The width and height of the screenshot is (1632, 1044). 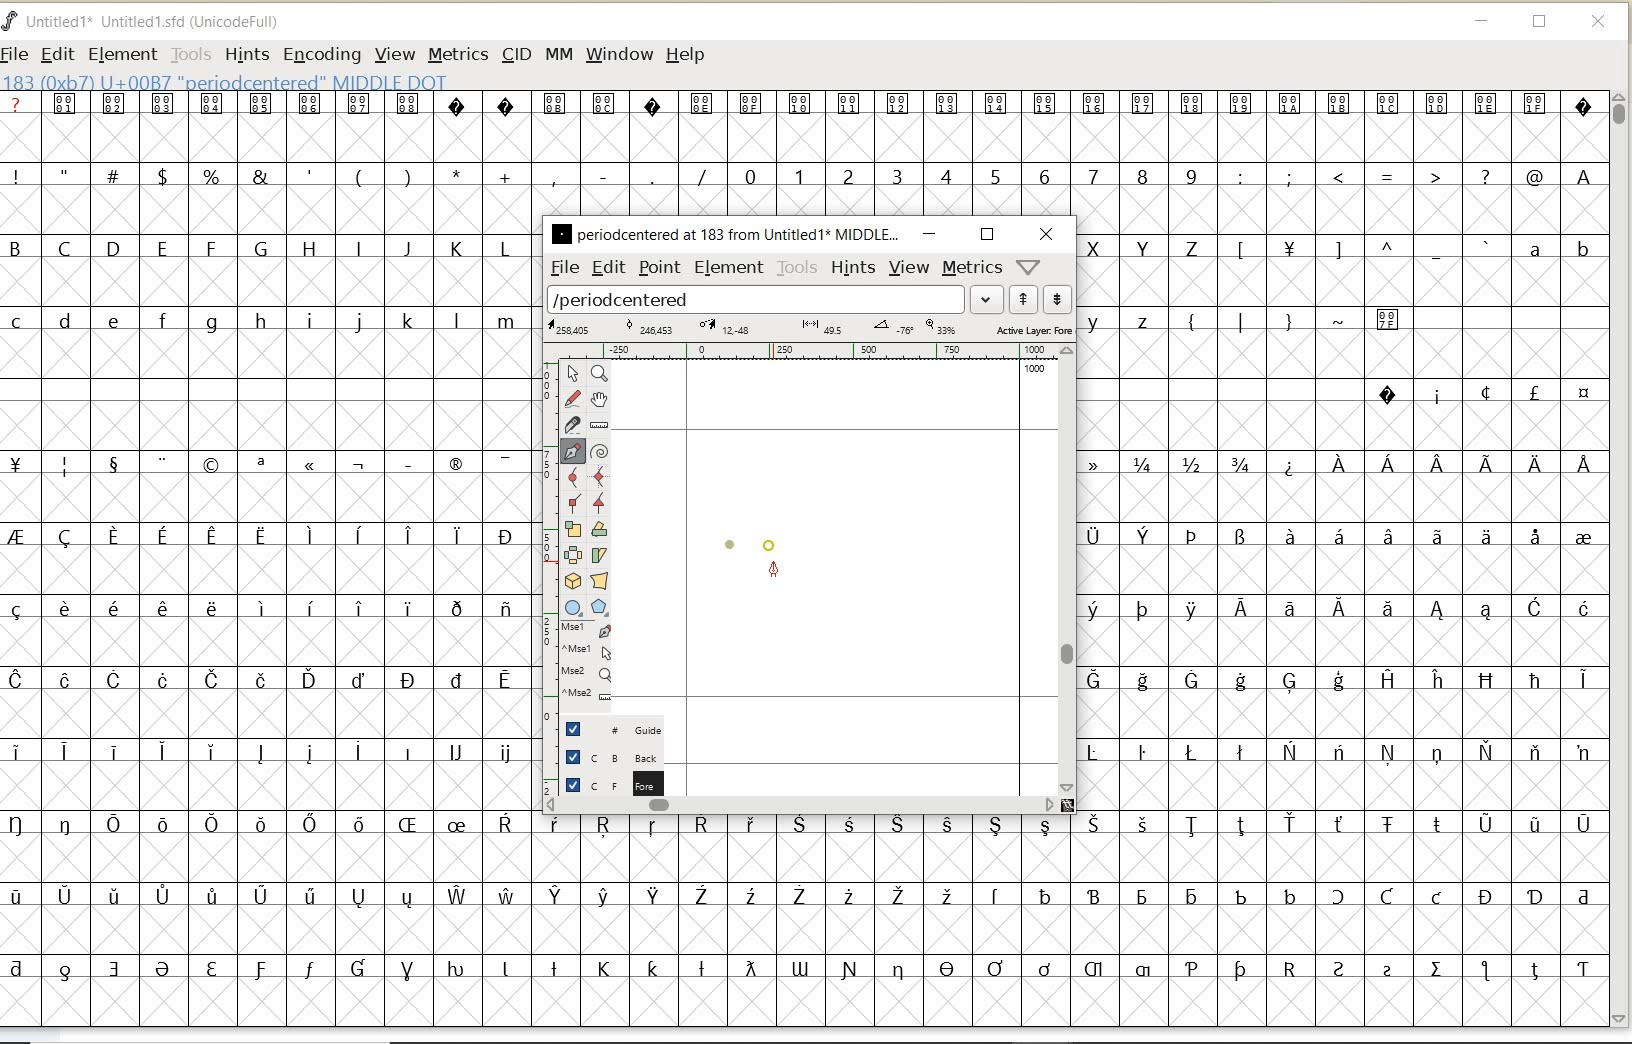 What do you see at coordinates (730, 542) in the screenshot?
I see `dot` at bounding box center [730, 542].